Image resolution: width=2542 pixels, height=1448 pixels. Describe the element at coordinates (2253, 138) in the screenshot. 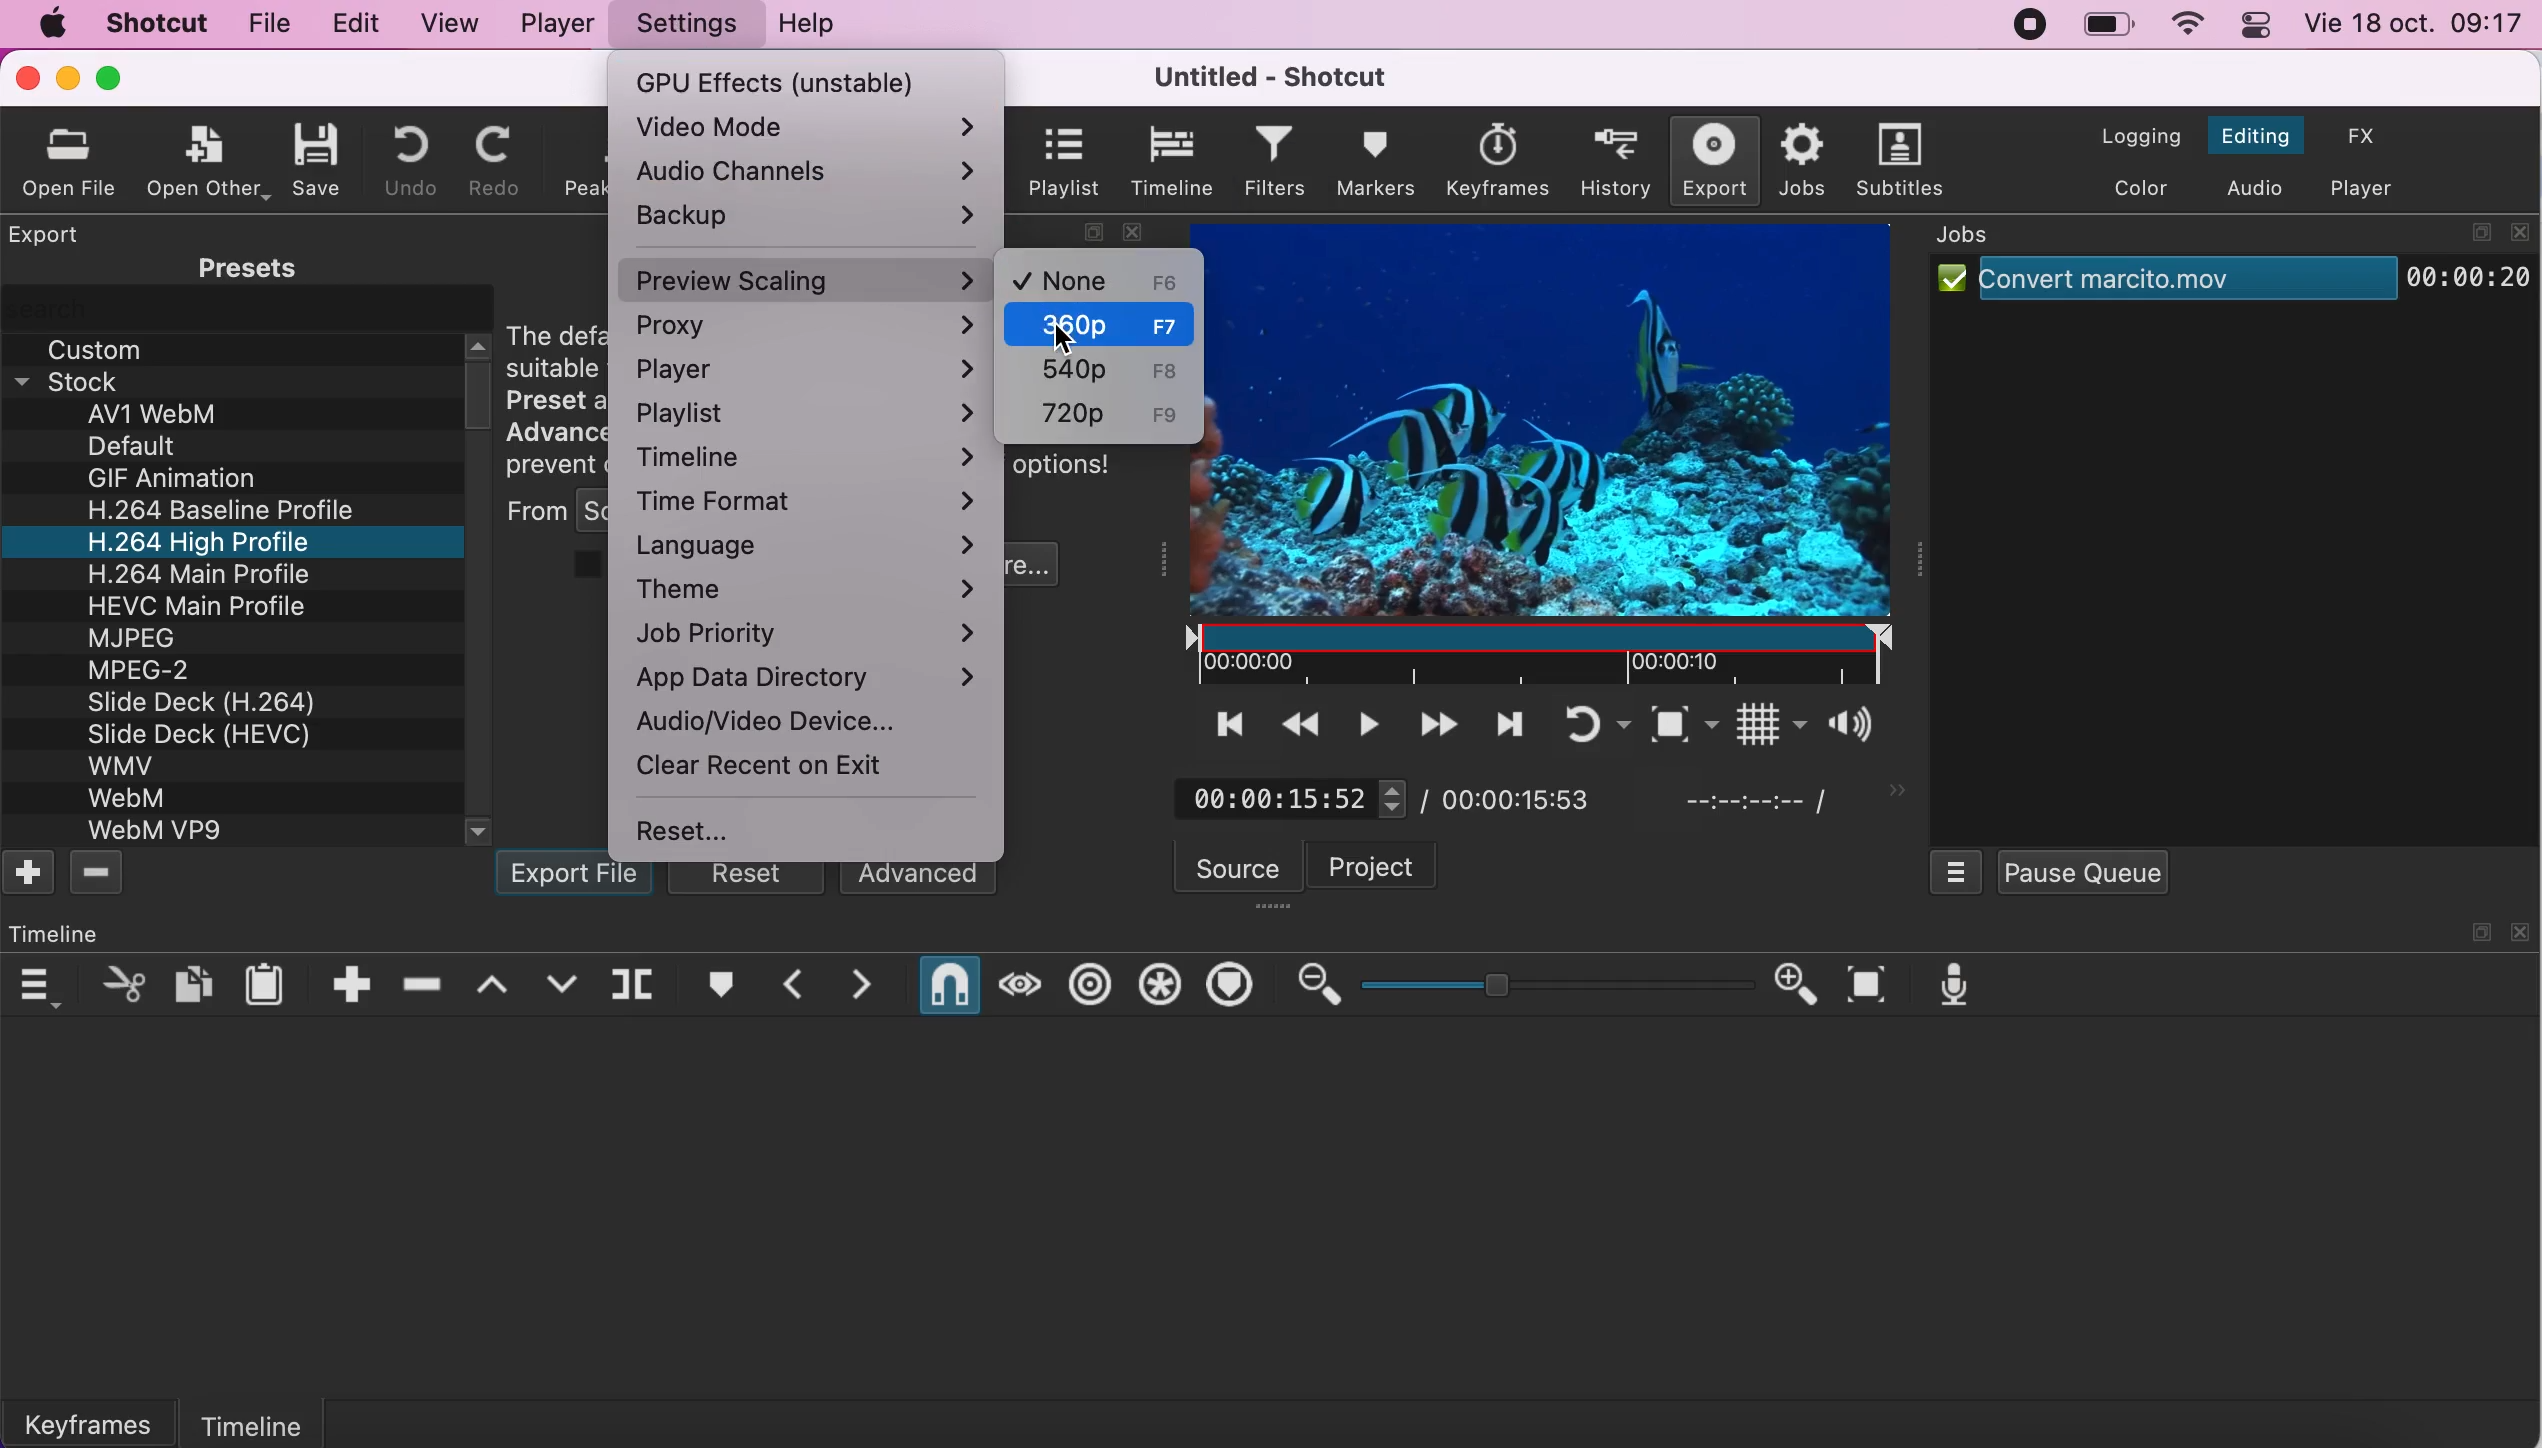

I see `switch to the editing layout` at that location.